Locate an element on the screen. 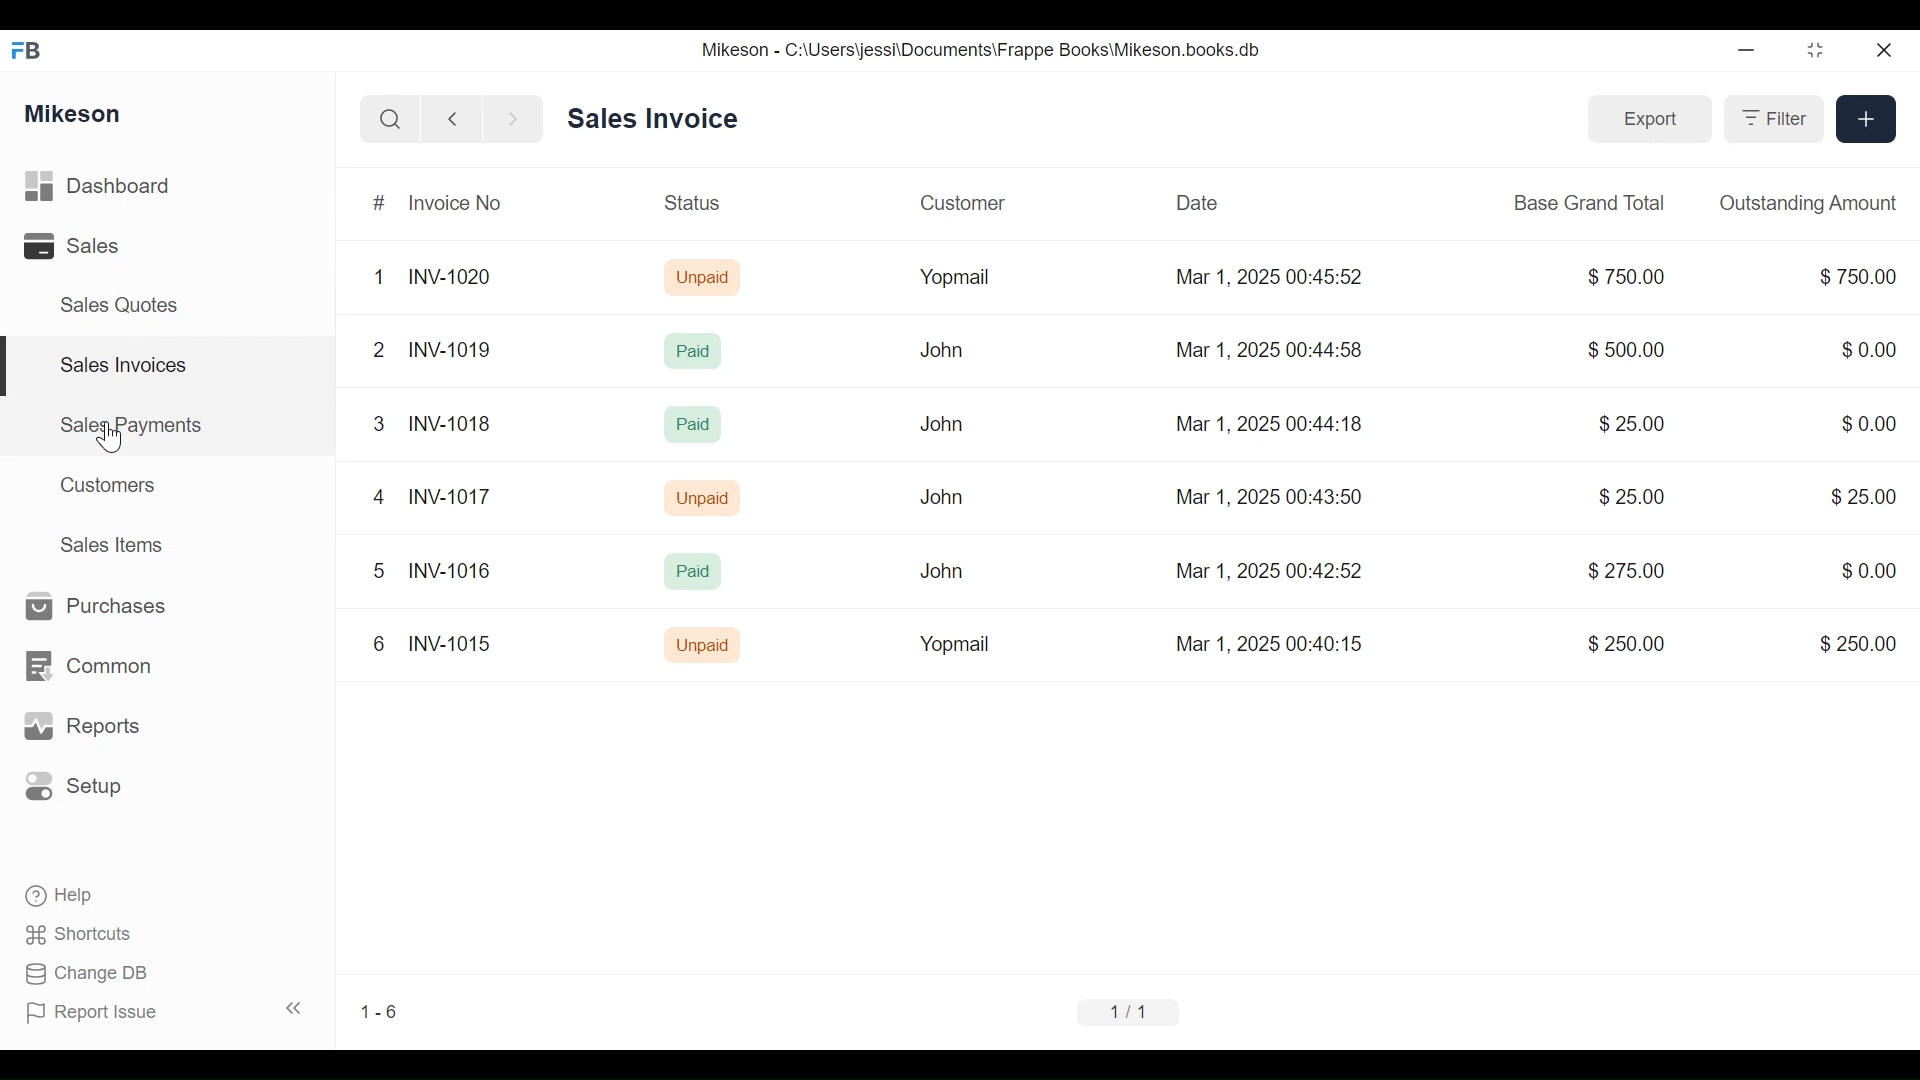 Image resolution: width=1920 pixels, height=1080 pixels. John is located at coordinates (938, 498).